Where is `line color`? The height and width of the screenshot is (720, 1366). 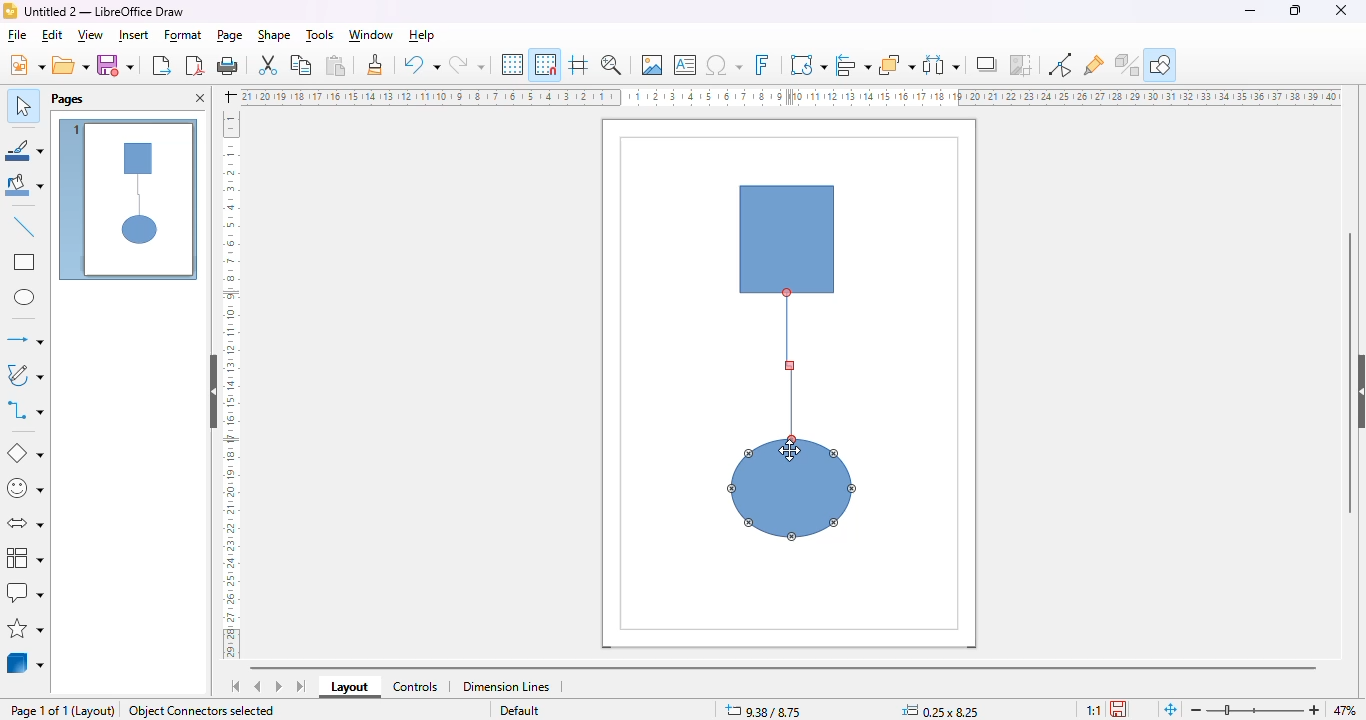
line color is located at coordinates (24, 150).